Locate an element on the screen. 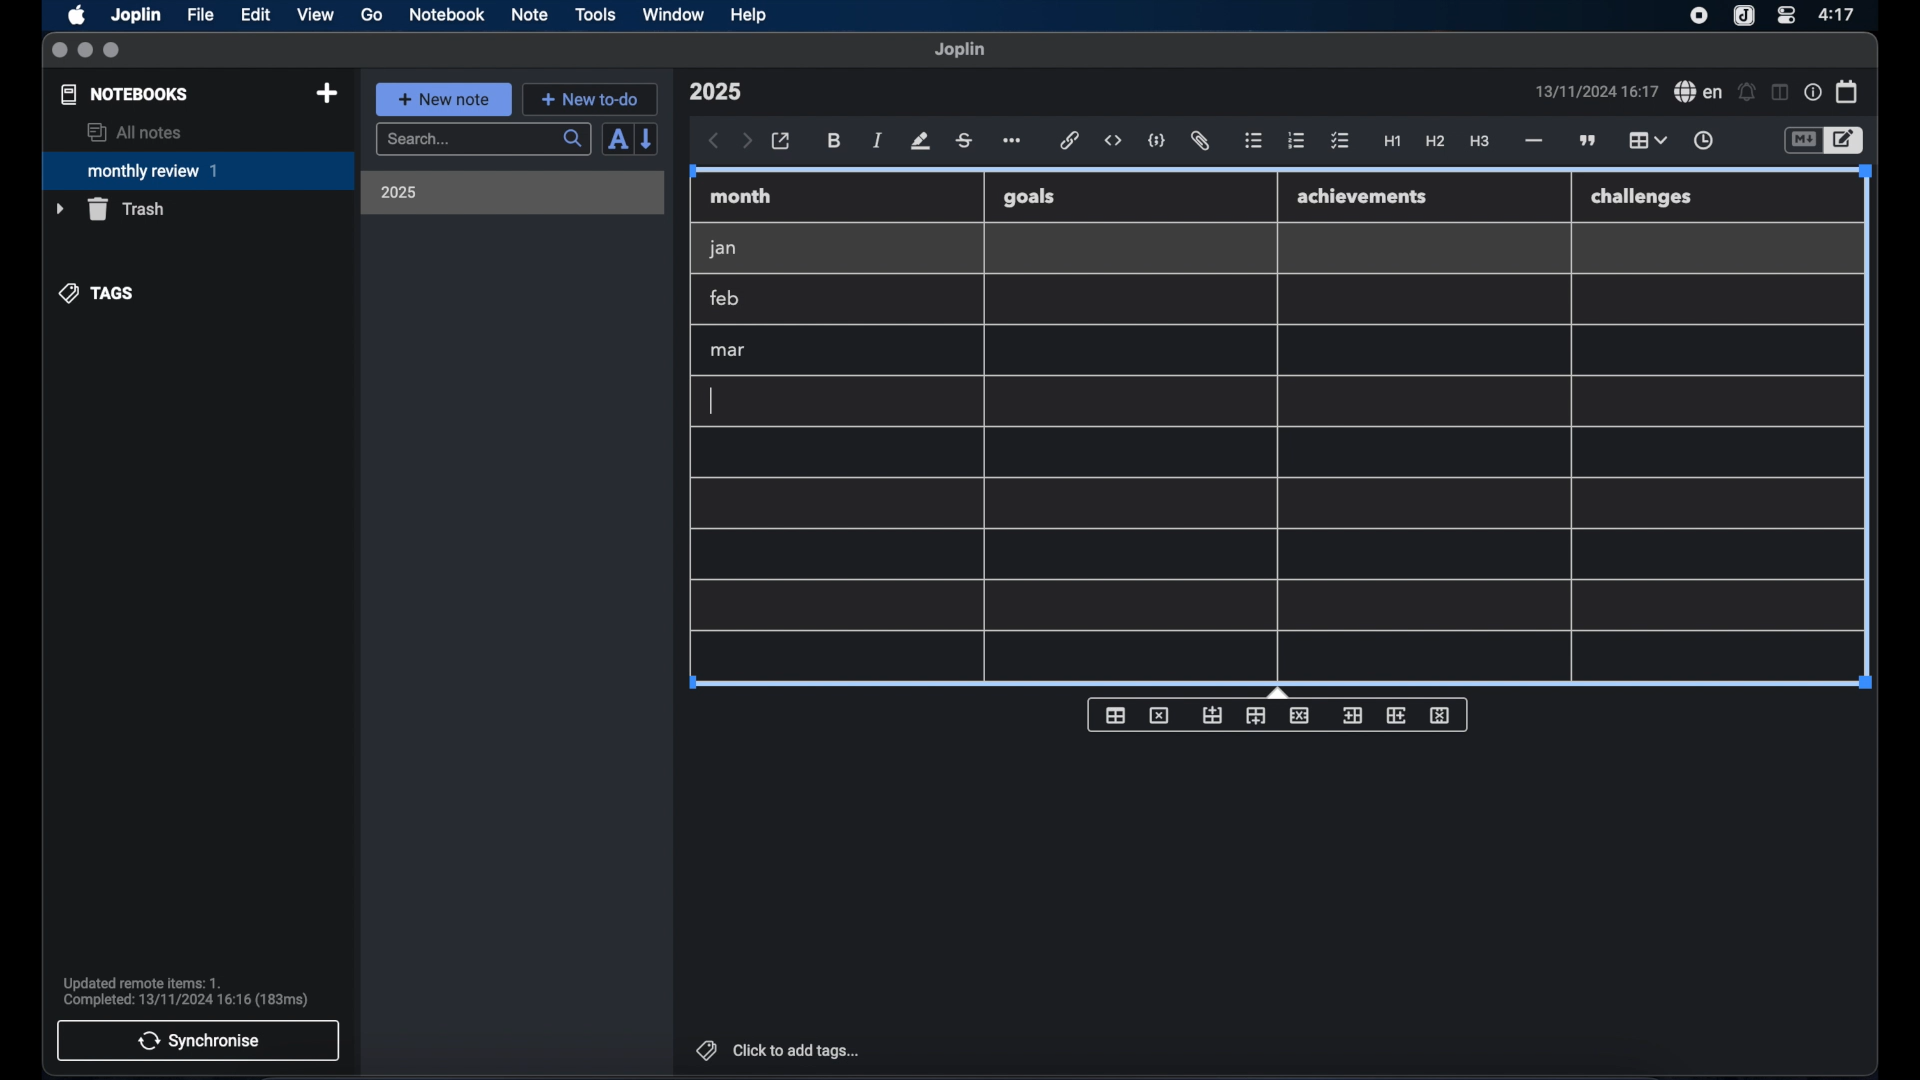 The width and height of the screenshot is (1920, 1080). hyperlink is located at coordinates (1070, 140).